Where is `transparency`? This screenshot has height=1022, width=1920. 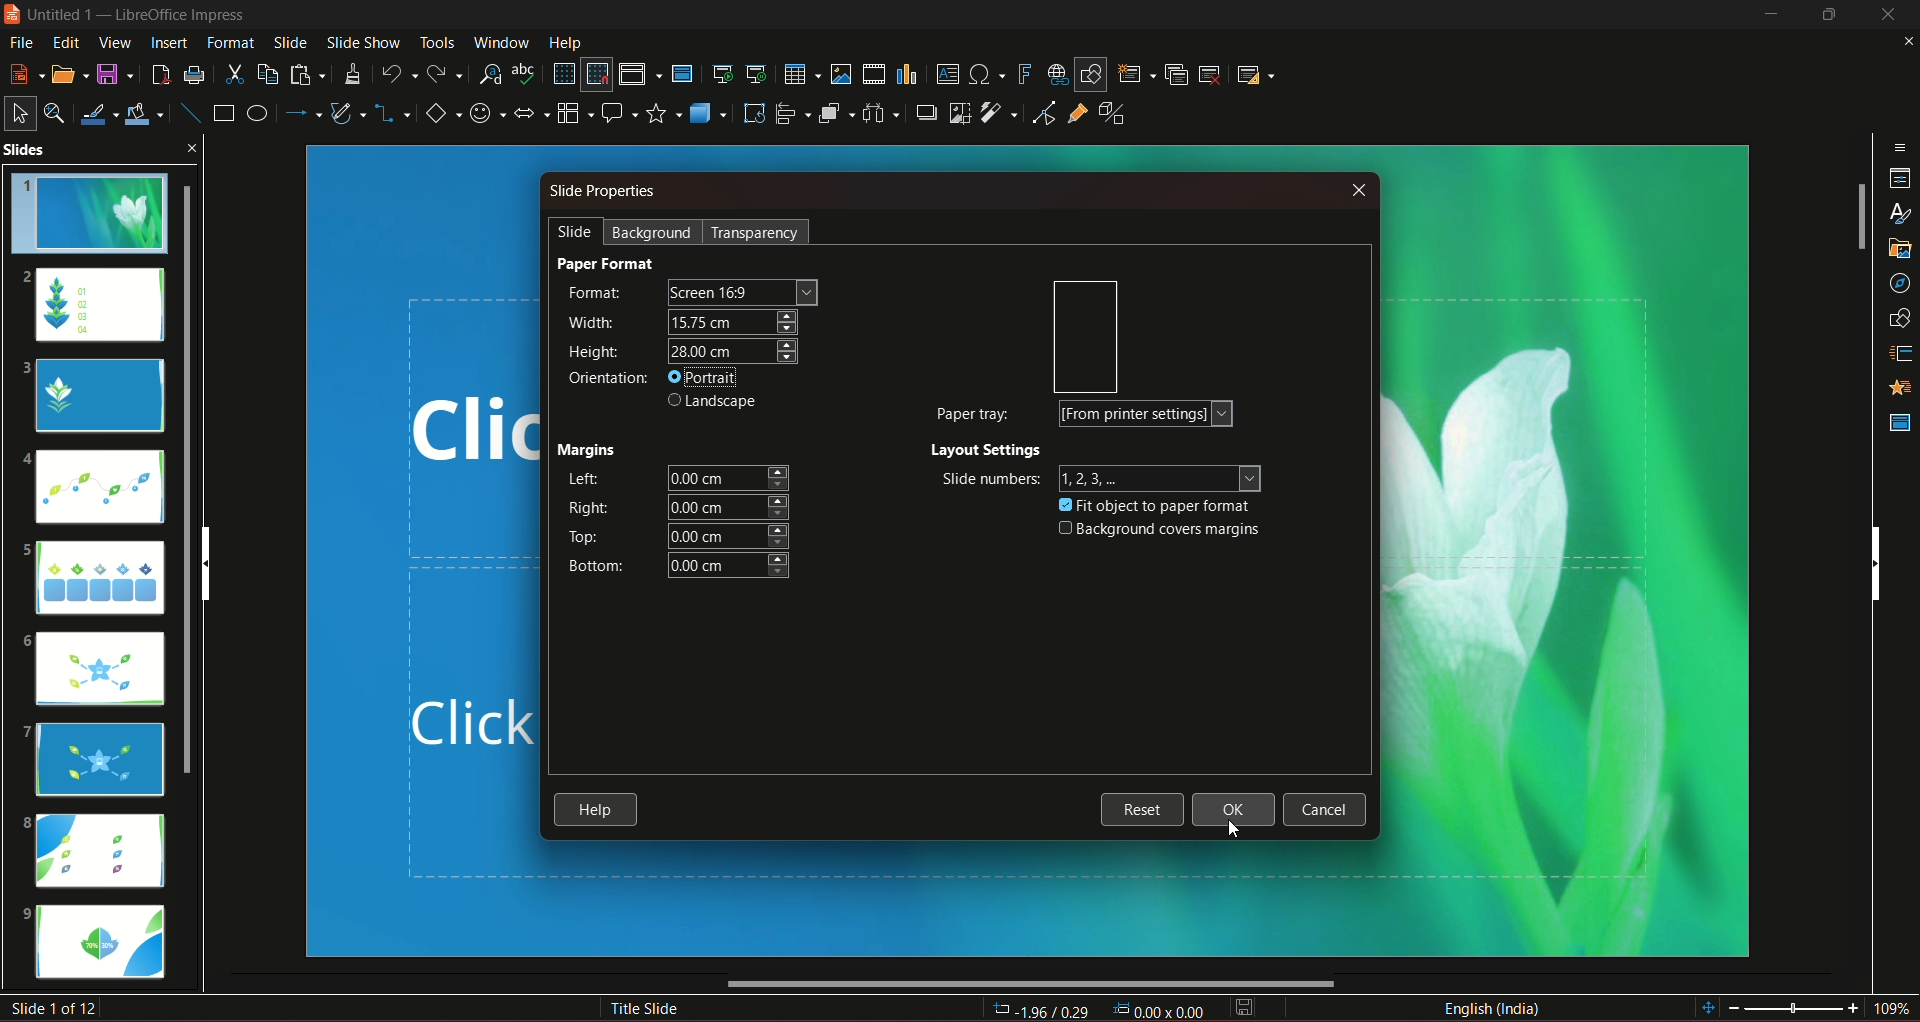
transparency is located at coordinates (755, 232).